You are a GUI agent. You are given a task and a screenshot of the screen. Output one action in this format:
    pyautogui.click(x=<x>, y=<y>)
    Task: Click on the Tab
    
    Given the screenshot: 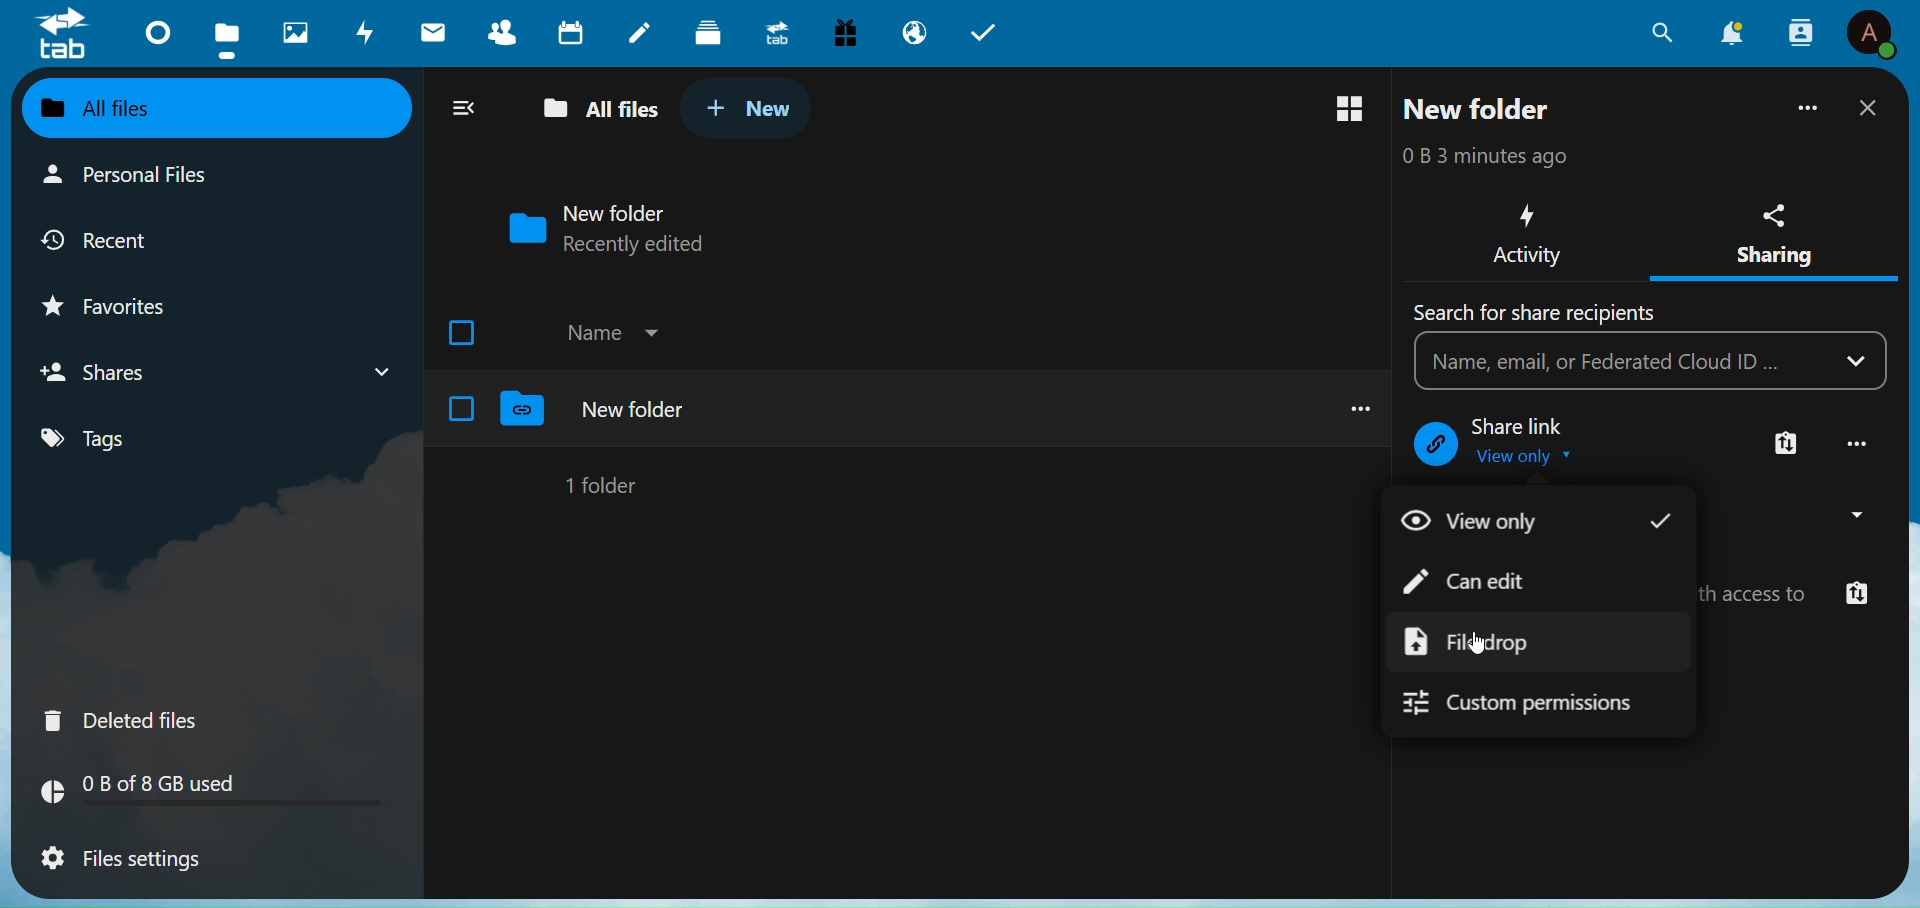 What is the action you would take?
    pyautogui.click(x=991, y=30)
    